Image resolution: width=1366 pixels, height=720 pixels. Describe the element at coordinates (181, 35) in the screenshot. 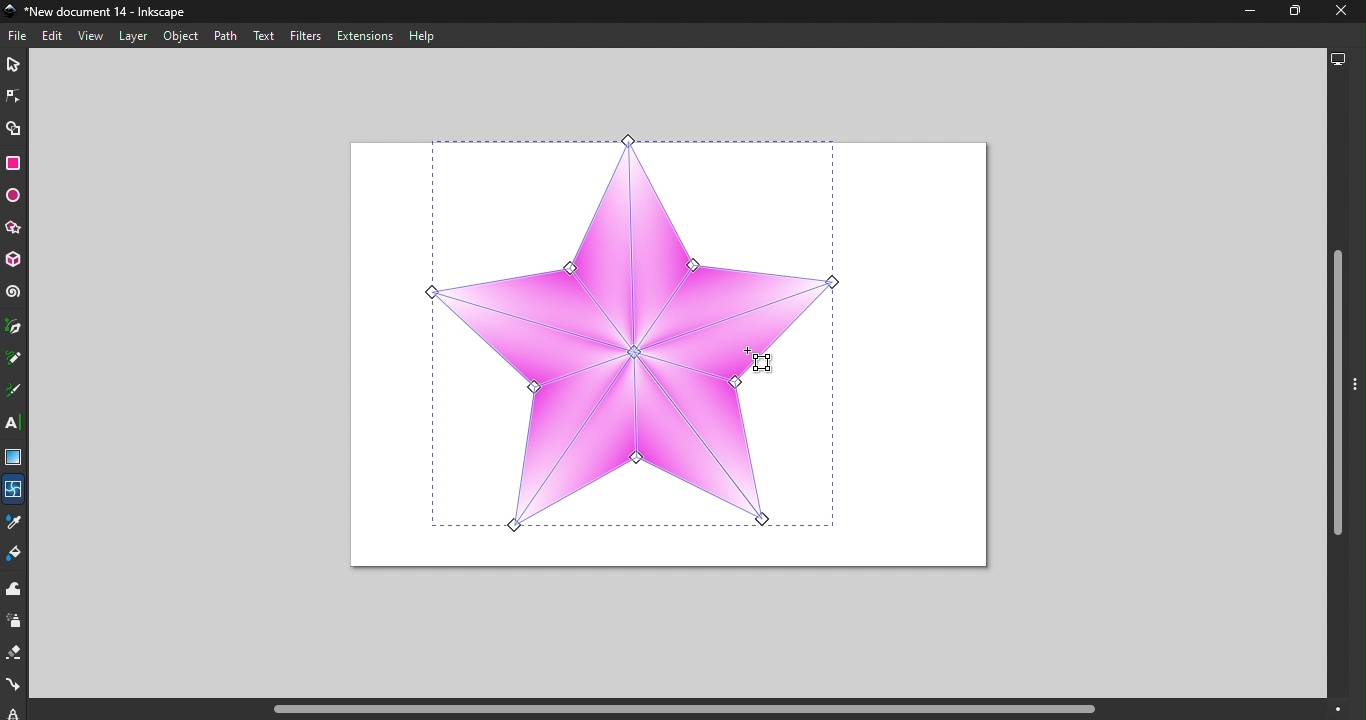

I see `Object` at that location.